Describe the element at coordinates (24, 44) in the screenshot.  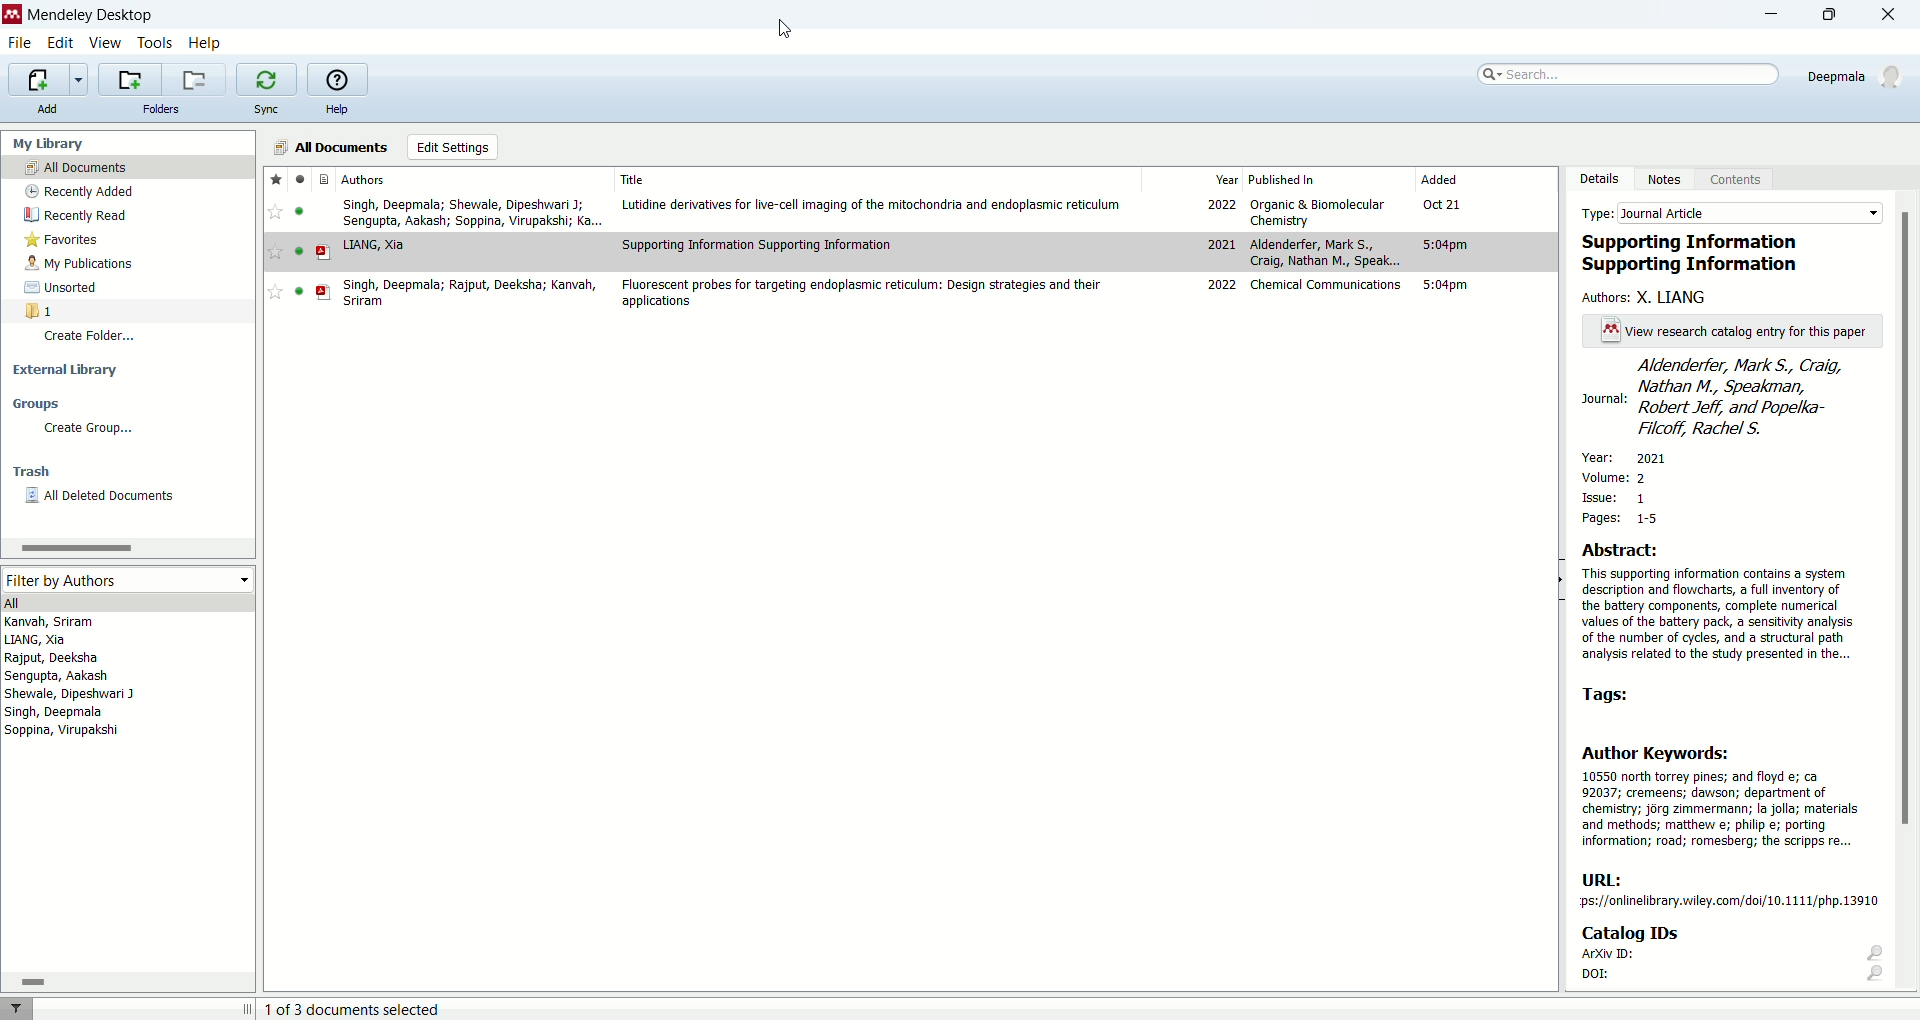
I see `file` at that location.